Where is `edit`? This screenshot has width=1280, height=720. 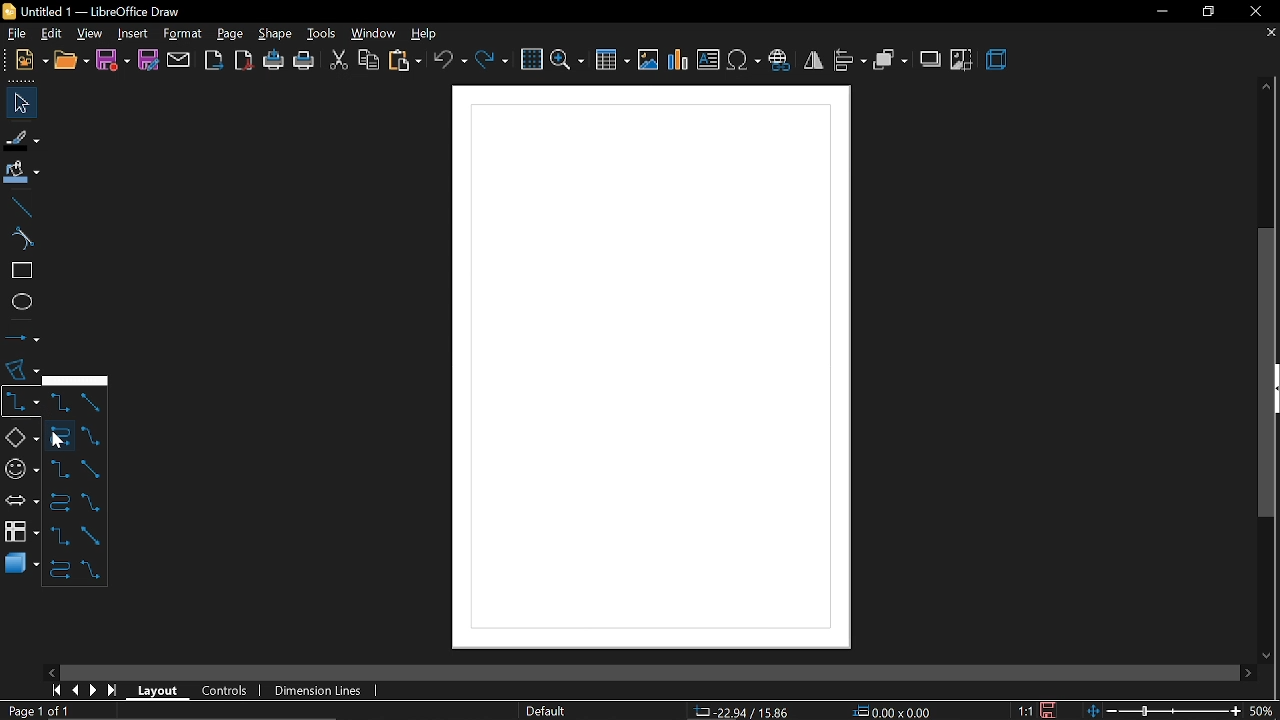 edit is located at coordinates (50, 33).